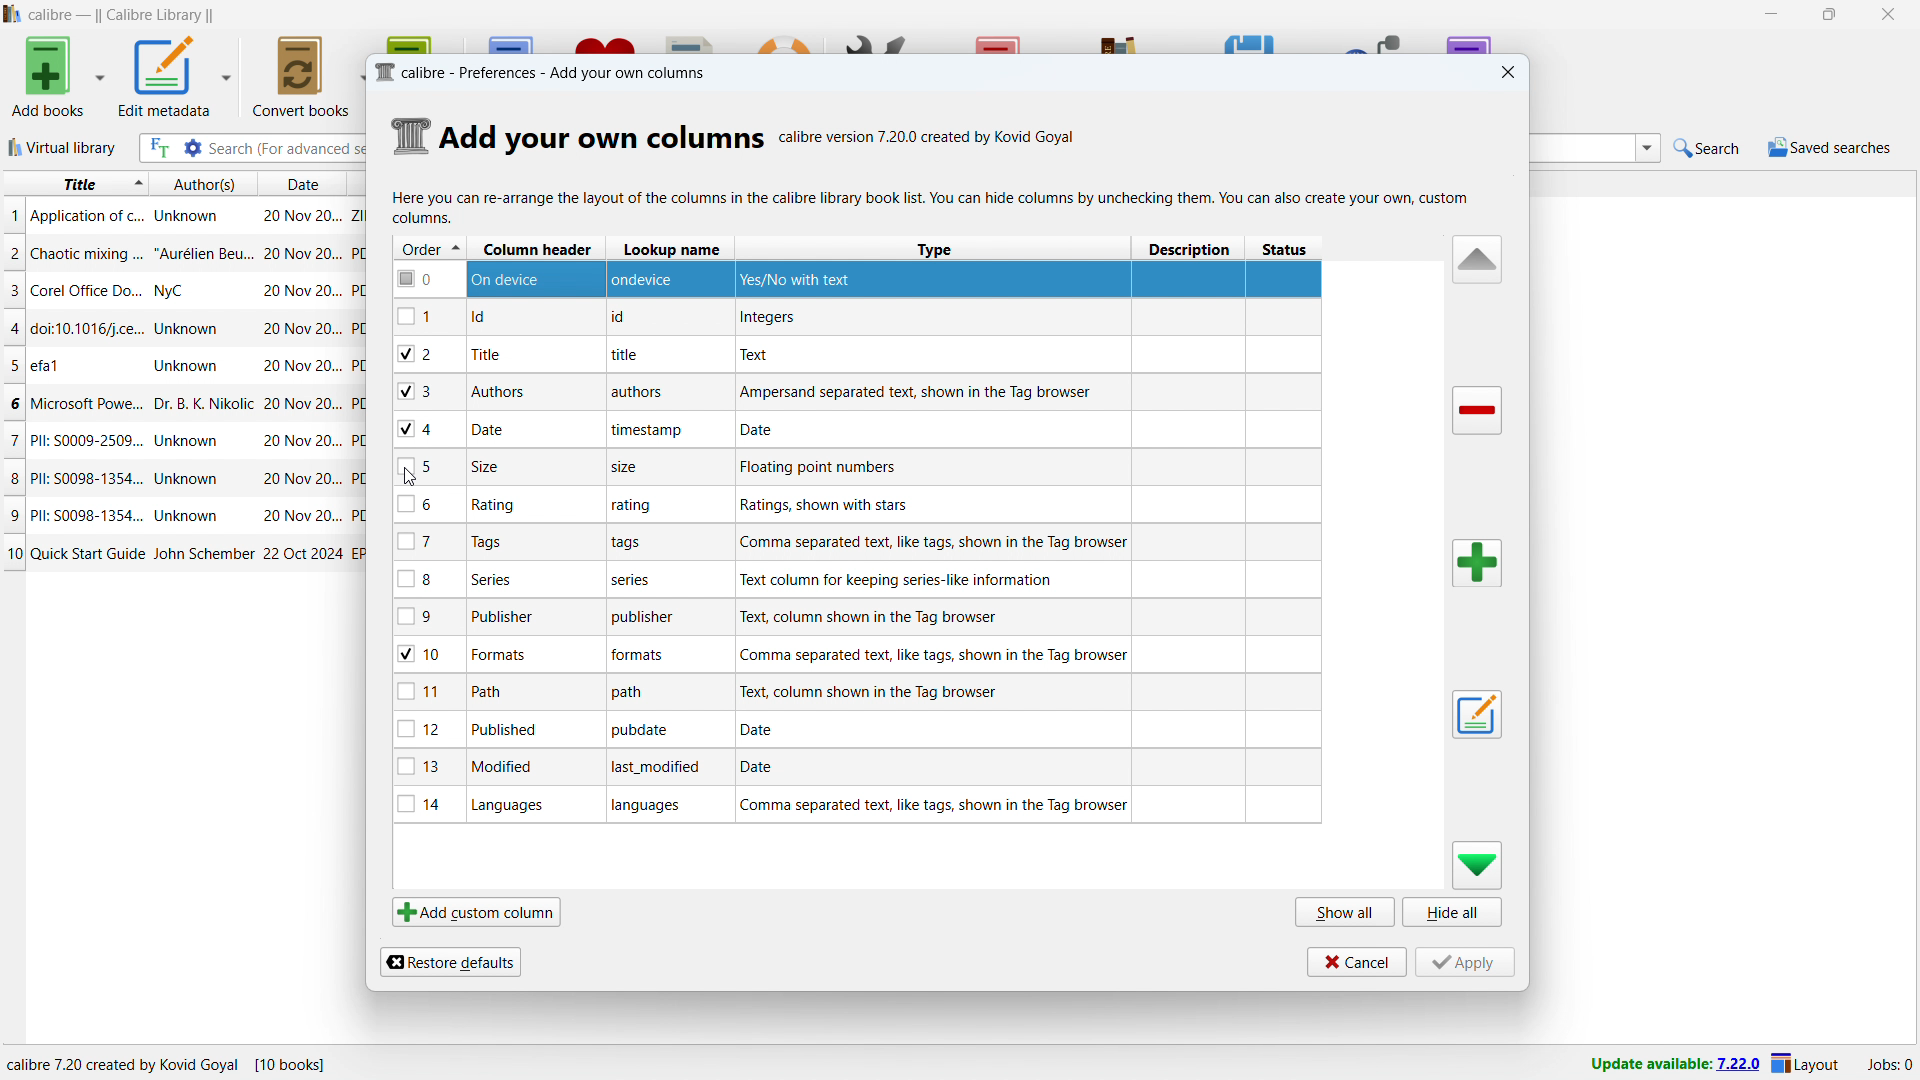  What do you see at coordinates (303, 479) in the screenshot?
I see `date` at bounding box center [303, 479].